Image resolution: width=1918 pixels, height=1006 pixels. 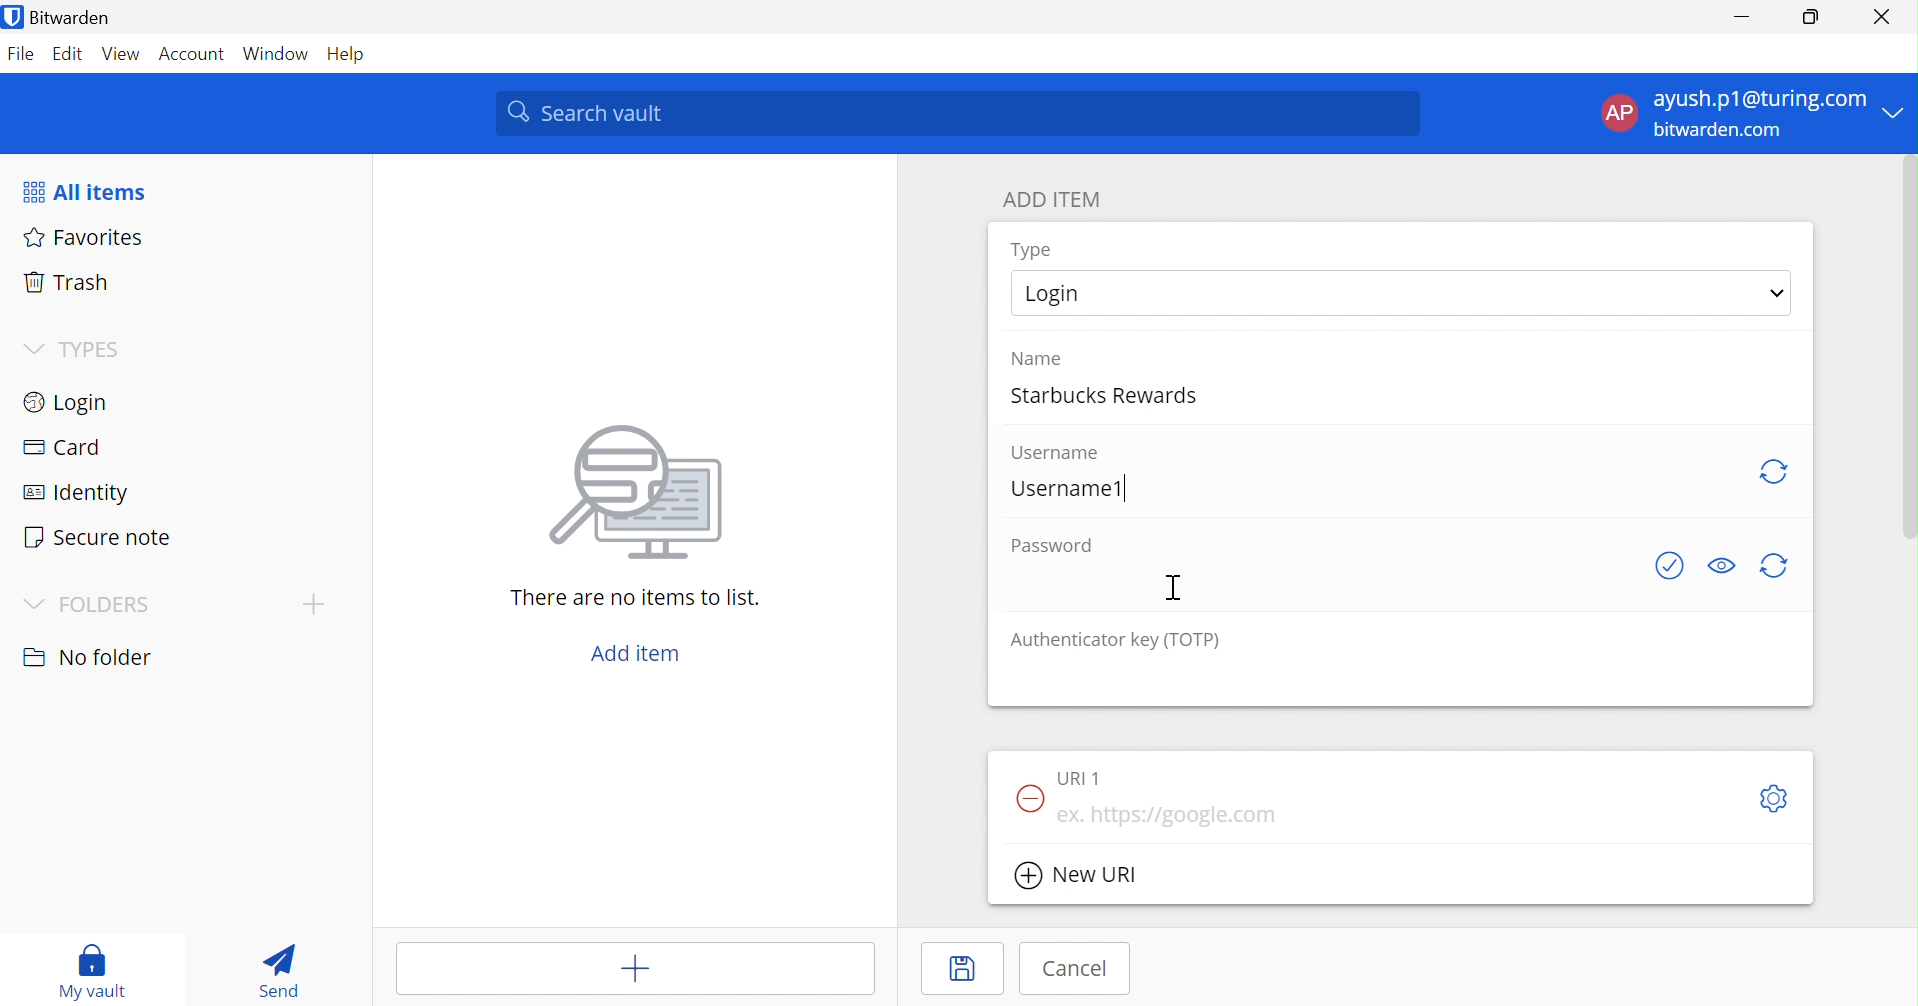 What do you see at coordinates (89, 660) in the screenshot?
I see `No folder` at bounding box center [89, 660].